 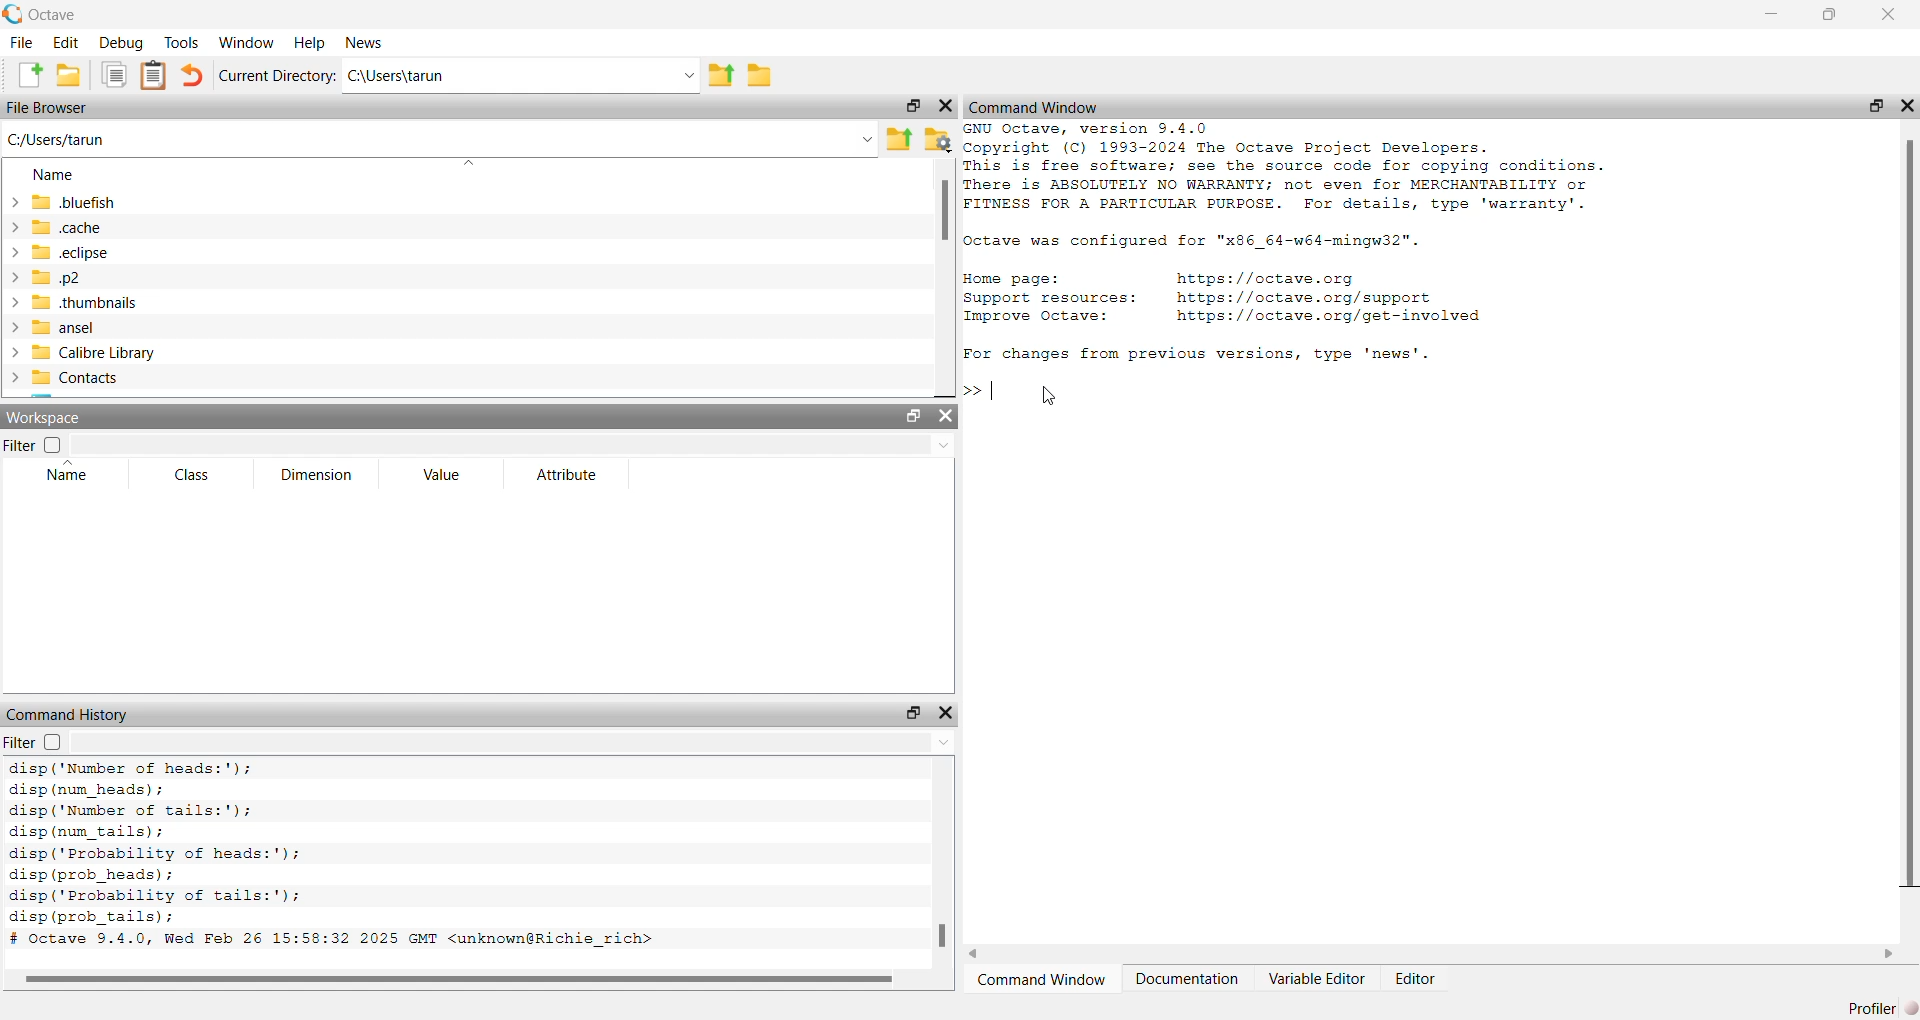 I want to click on Name, so click(x=62, y=476).